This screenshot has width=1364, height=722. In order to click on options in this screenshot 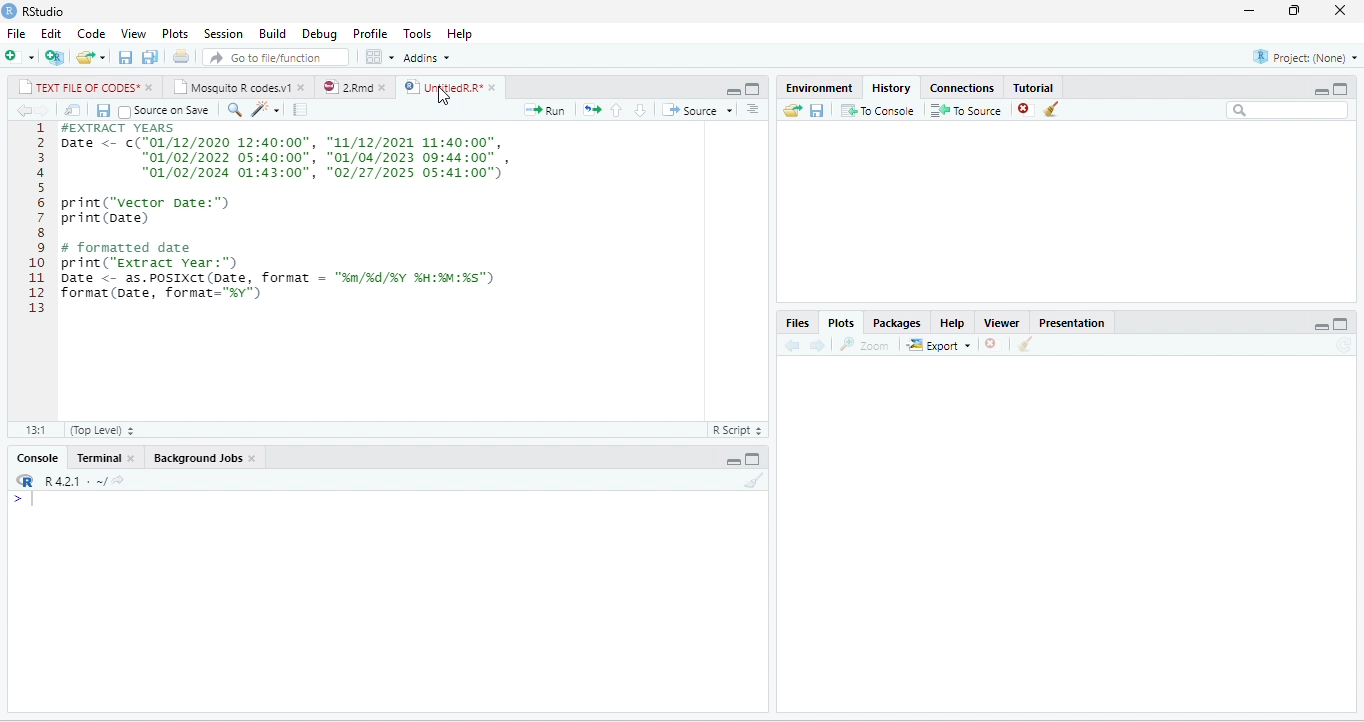, I will do `click(752, 109)`.